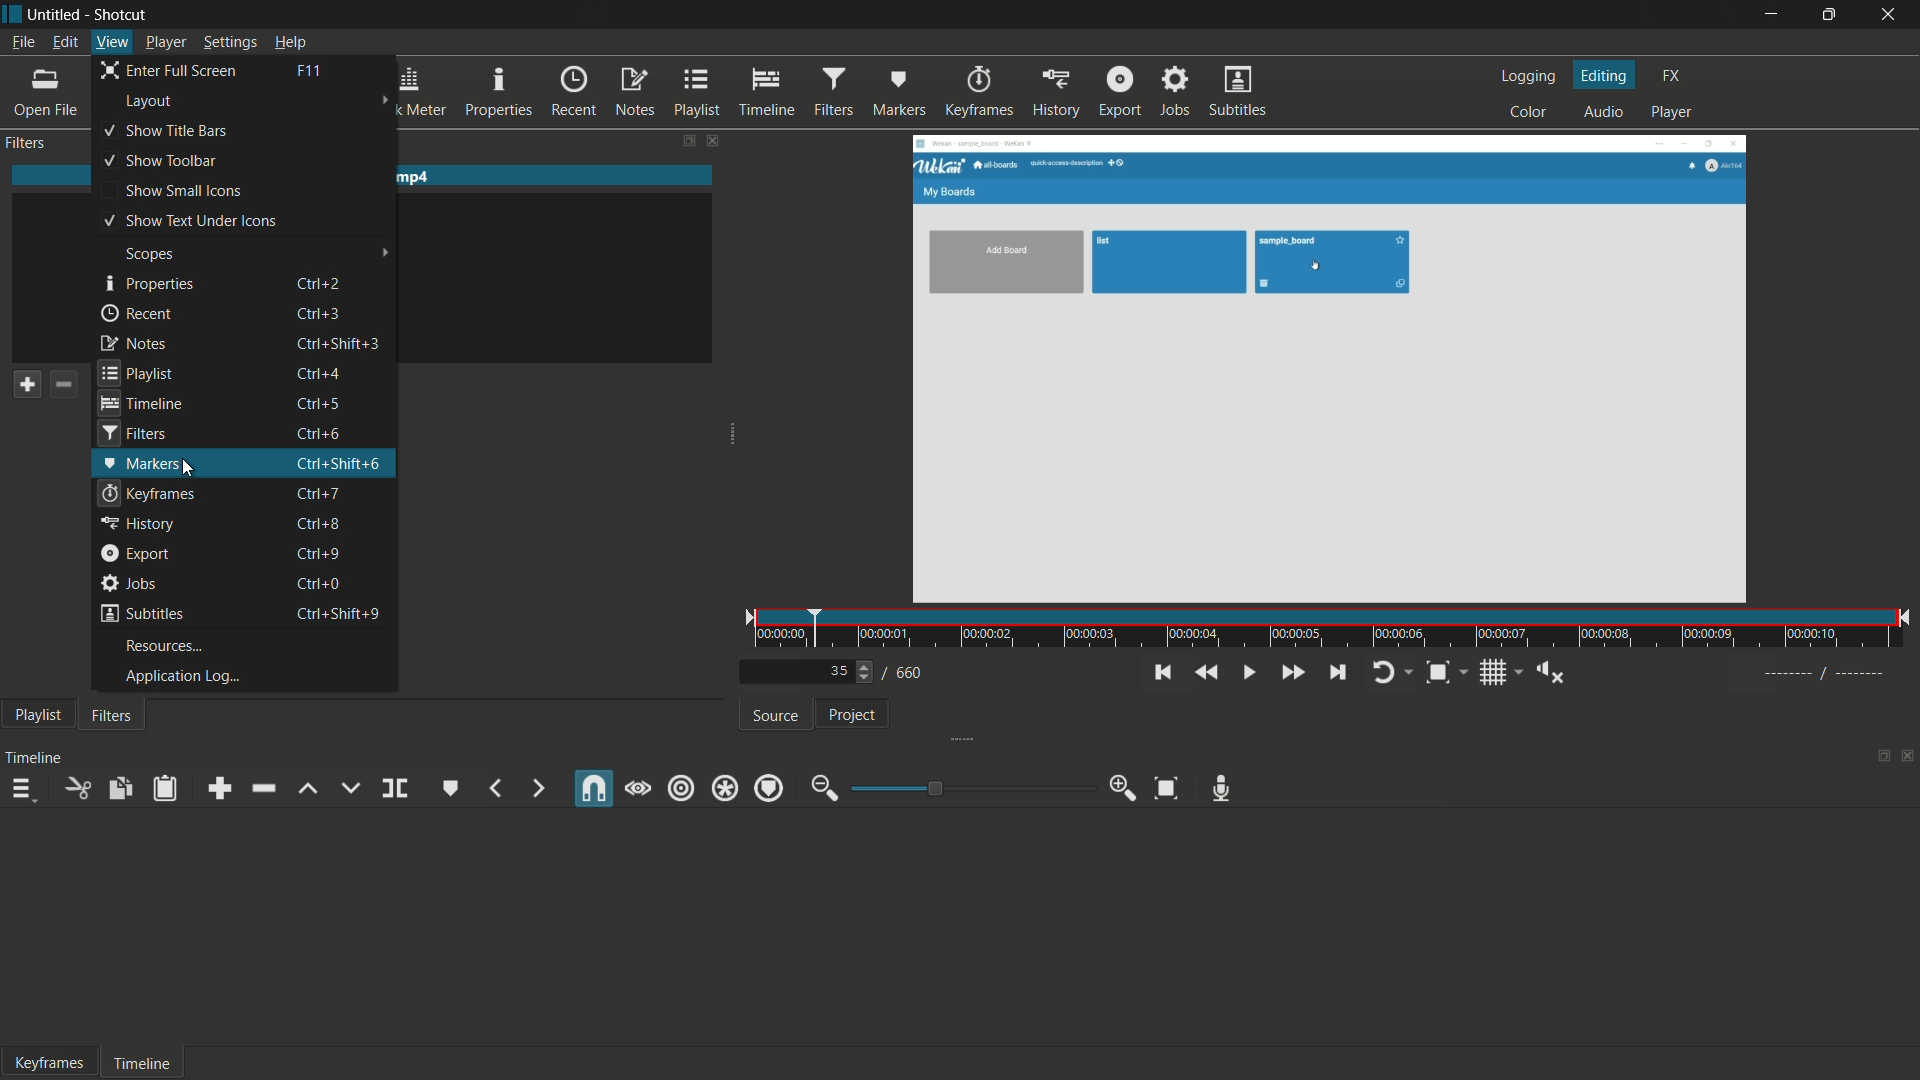 This screenshot has width=1920, height=1080. I want to click on show small icons, so click(184, 193).